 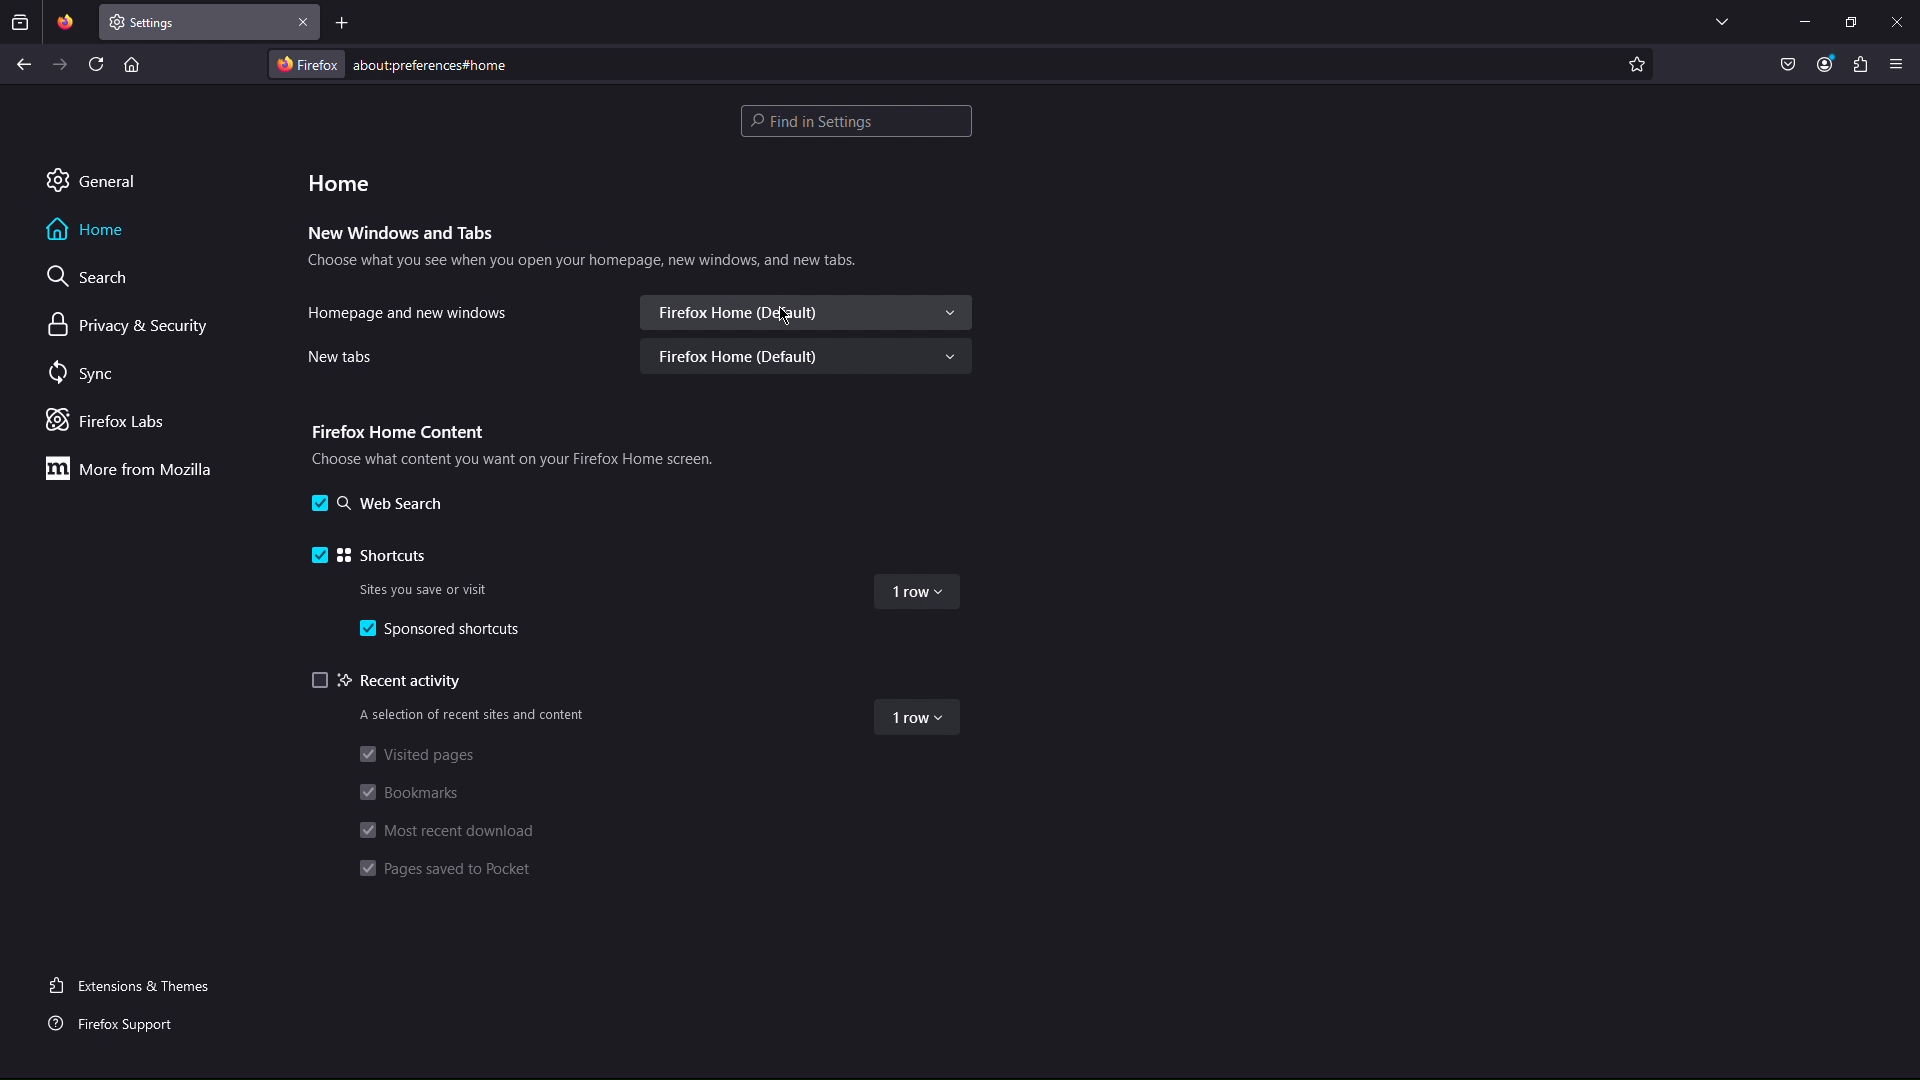 I want to click on New Windows and Tabs, so click(x=402, y=234).